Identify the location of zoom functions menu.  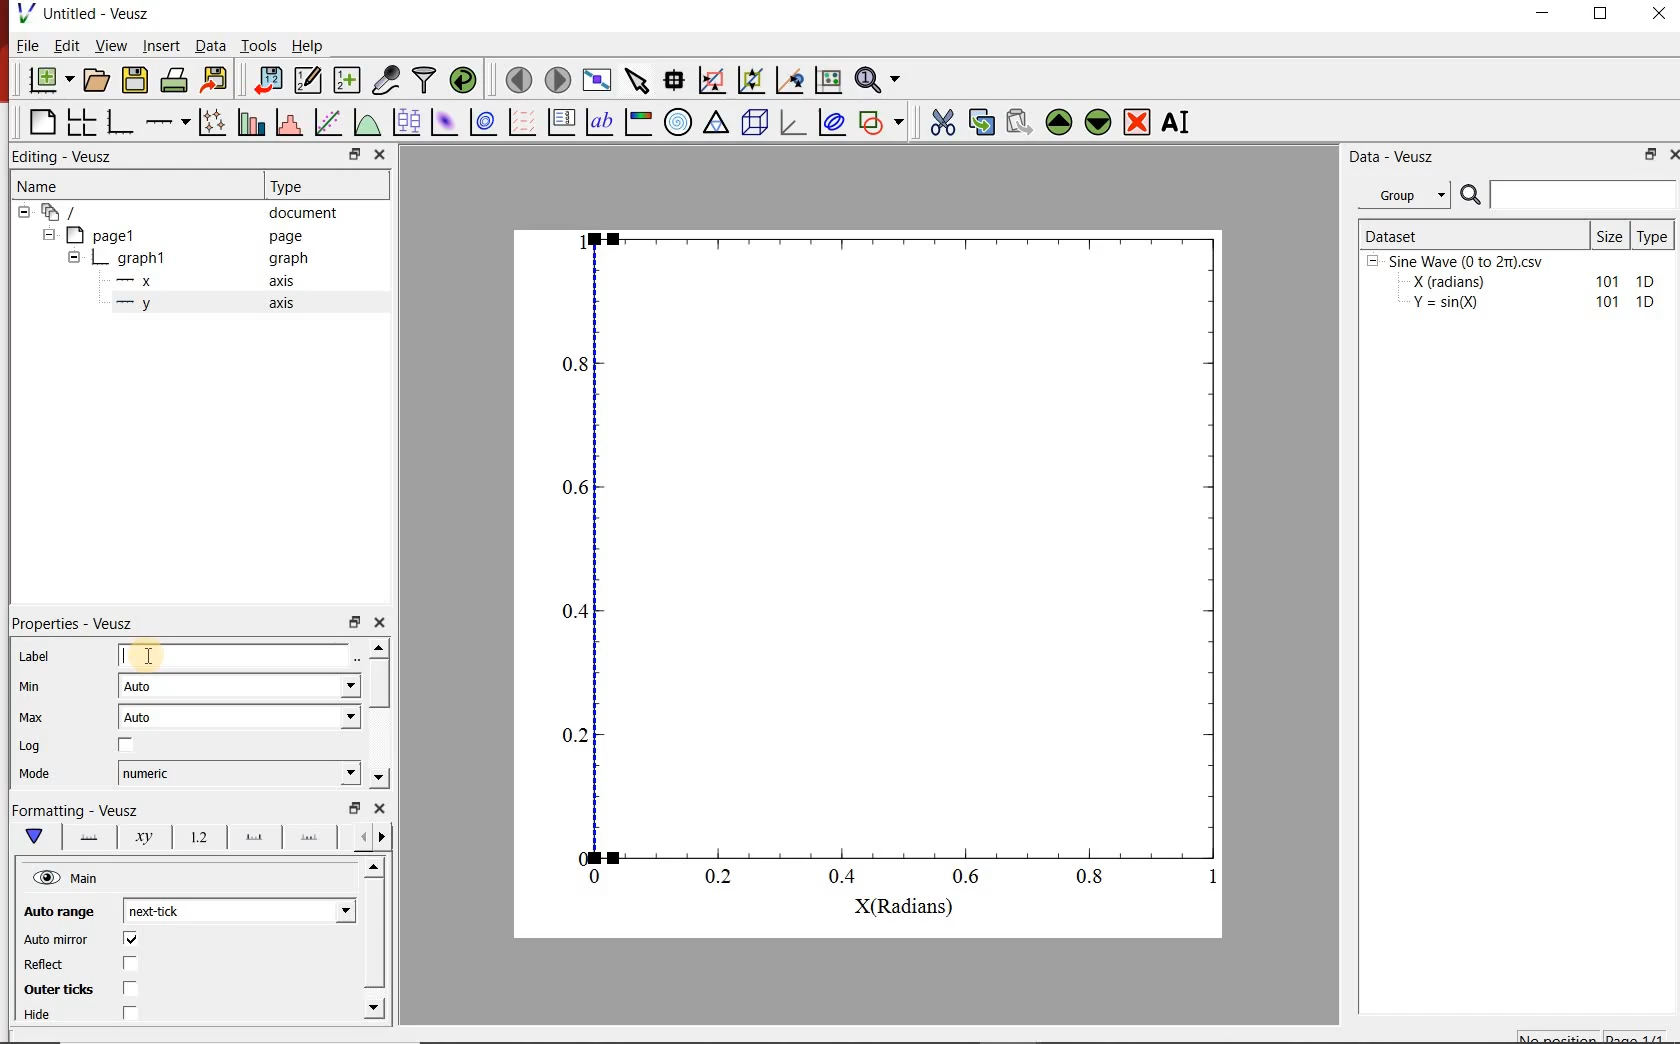
(880, 77).